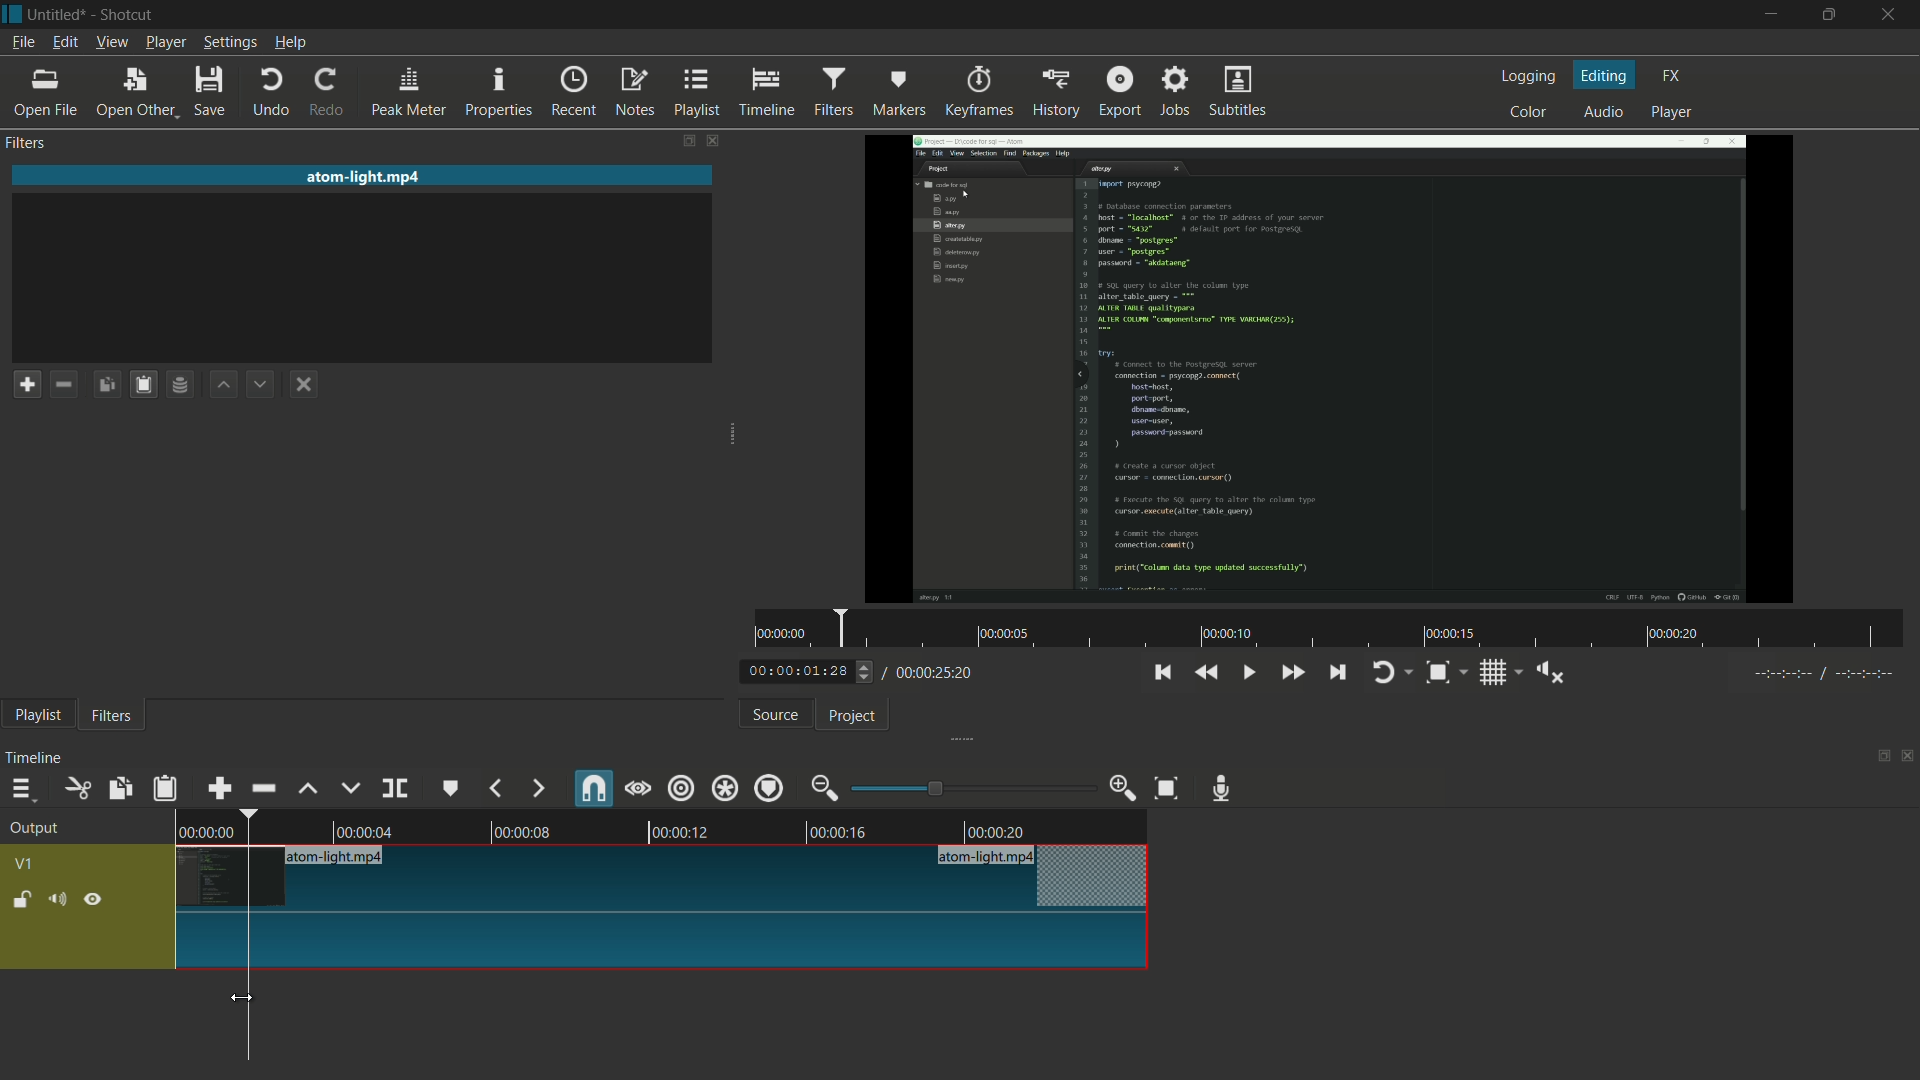  I want to click on audio, so click(1605, 111).